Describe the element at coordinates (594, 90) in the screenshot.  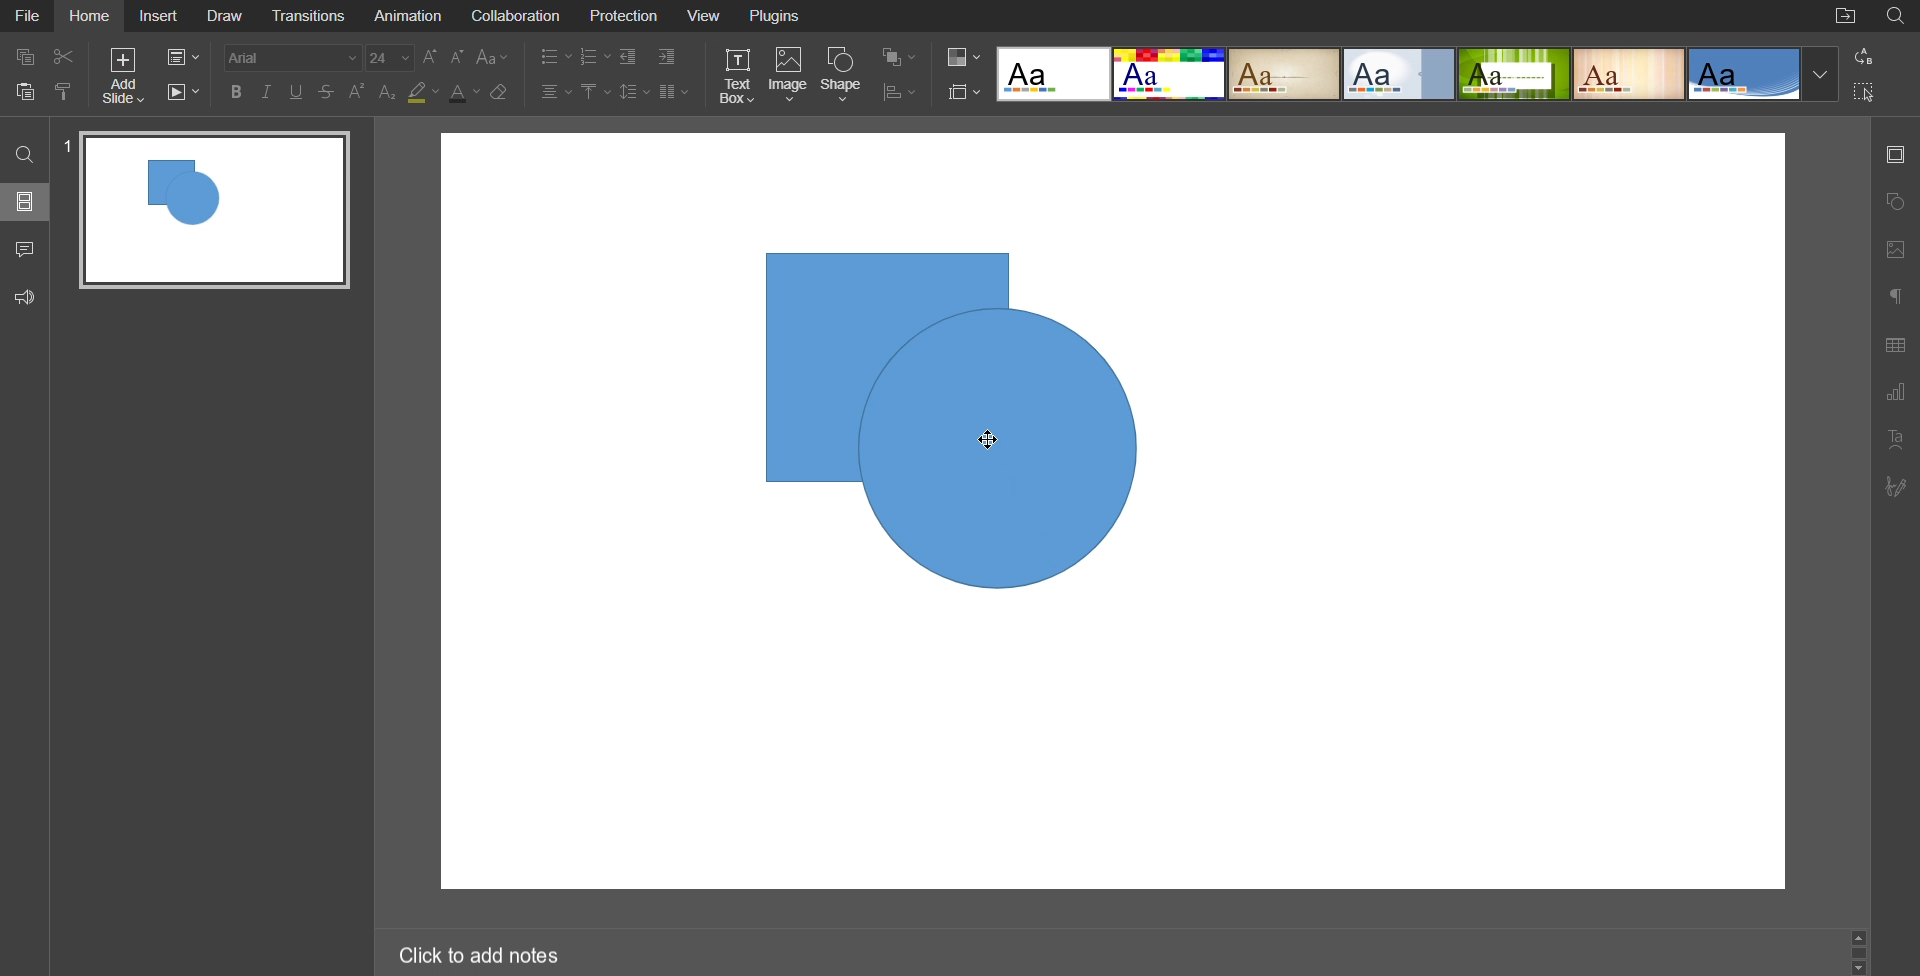
I see `Vertical Align` at that location.